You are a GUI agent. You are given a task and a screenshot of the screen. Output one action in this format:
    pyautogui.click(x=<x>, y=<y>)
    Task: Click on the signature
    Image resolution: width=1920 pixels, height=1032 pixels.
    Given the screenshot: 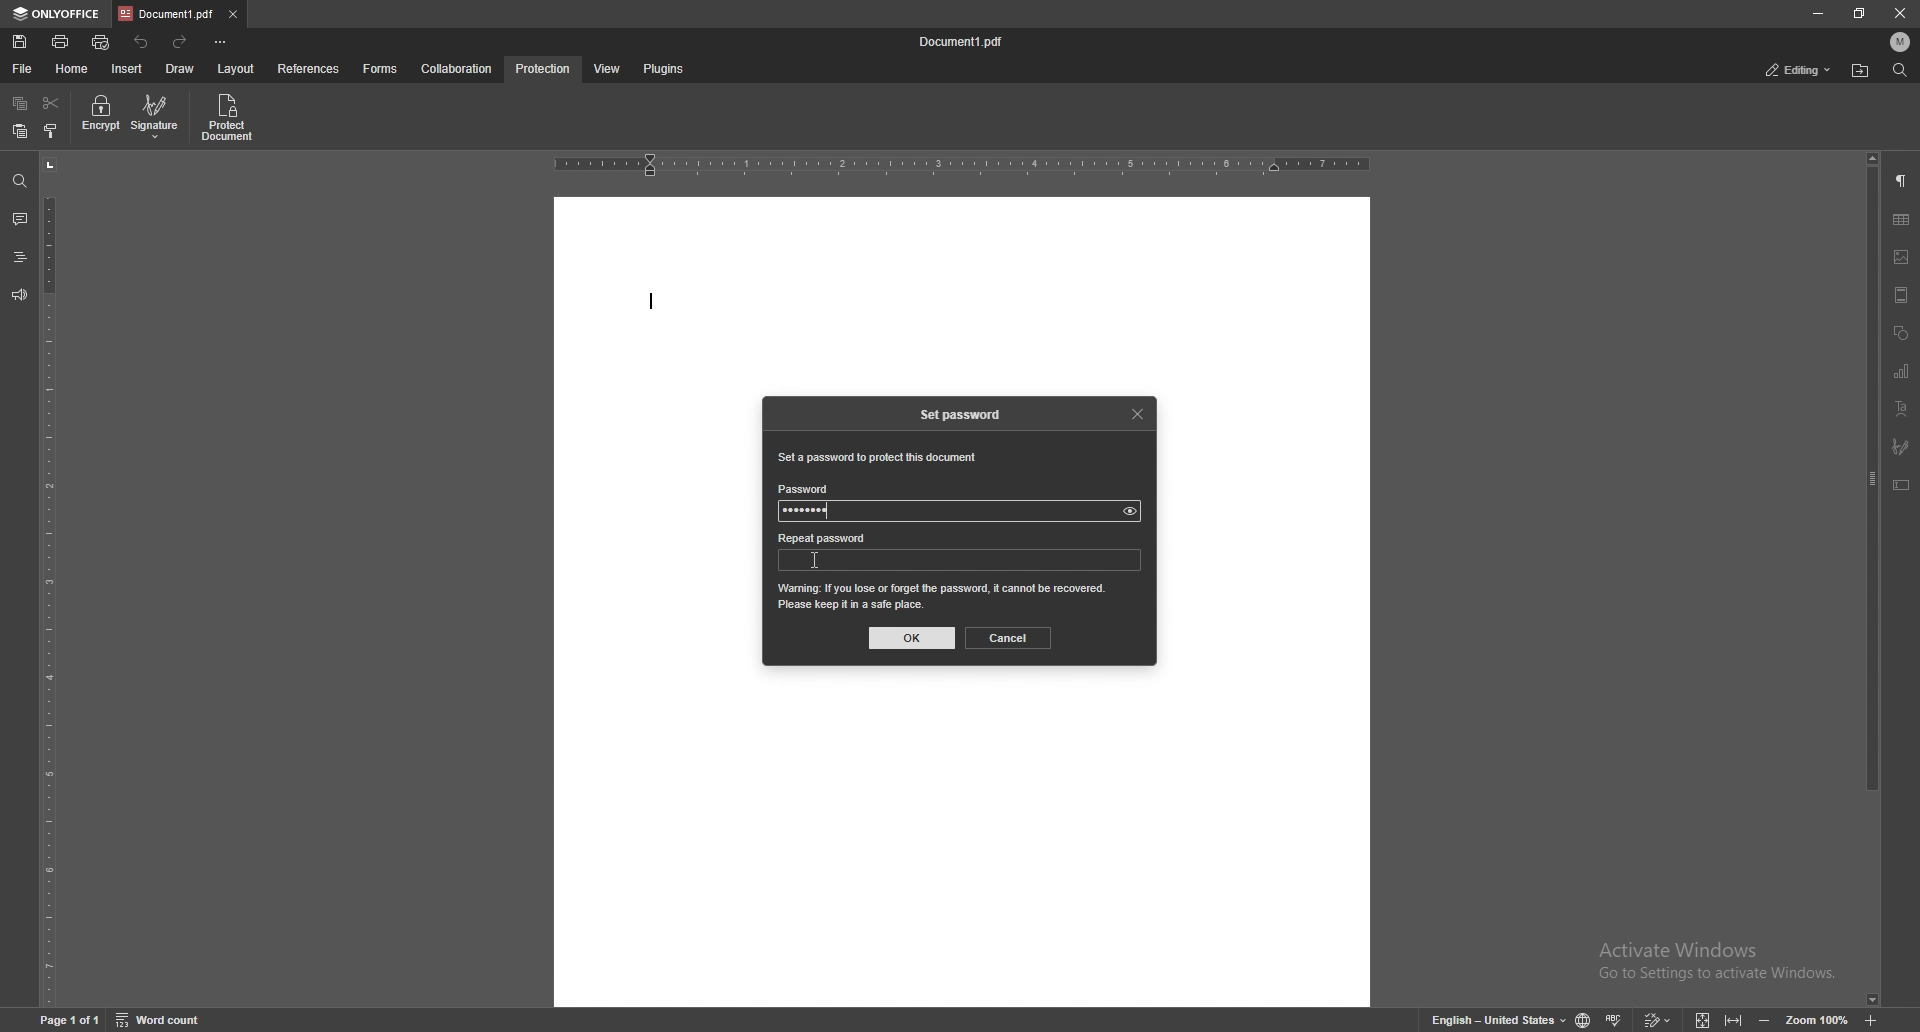 What is the action you would take?
    pyautogui.click(x=163, y=116)
    